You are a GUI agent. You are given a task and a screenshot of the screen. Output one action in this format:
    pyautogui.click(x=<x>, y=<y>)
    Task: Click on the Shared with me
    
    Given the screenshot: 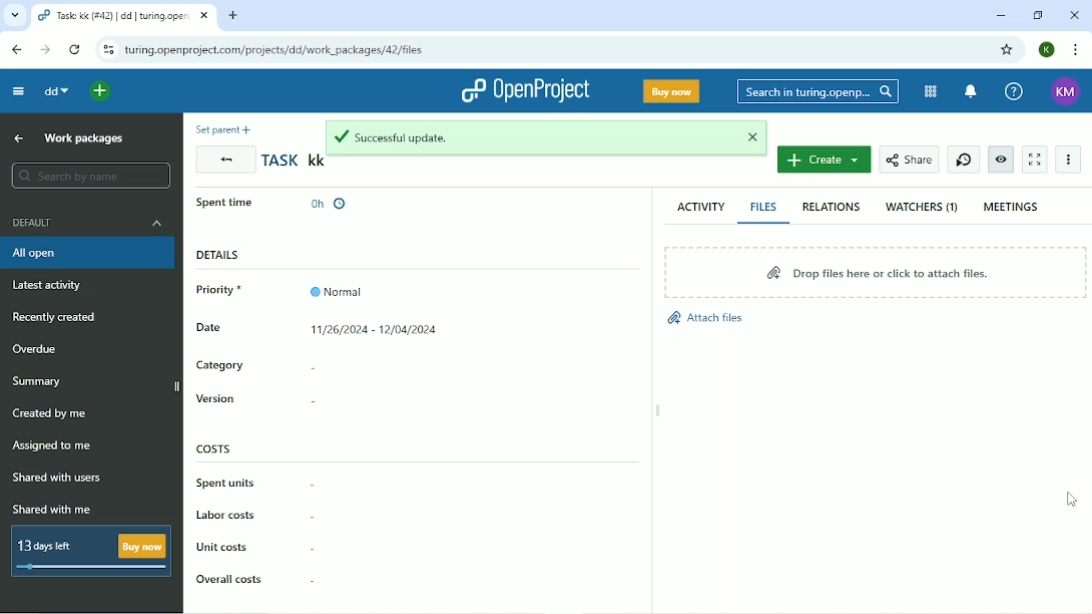 What is the action you would take?
    pyautogui.click(x=51, y=509)
    